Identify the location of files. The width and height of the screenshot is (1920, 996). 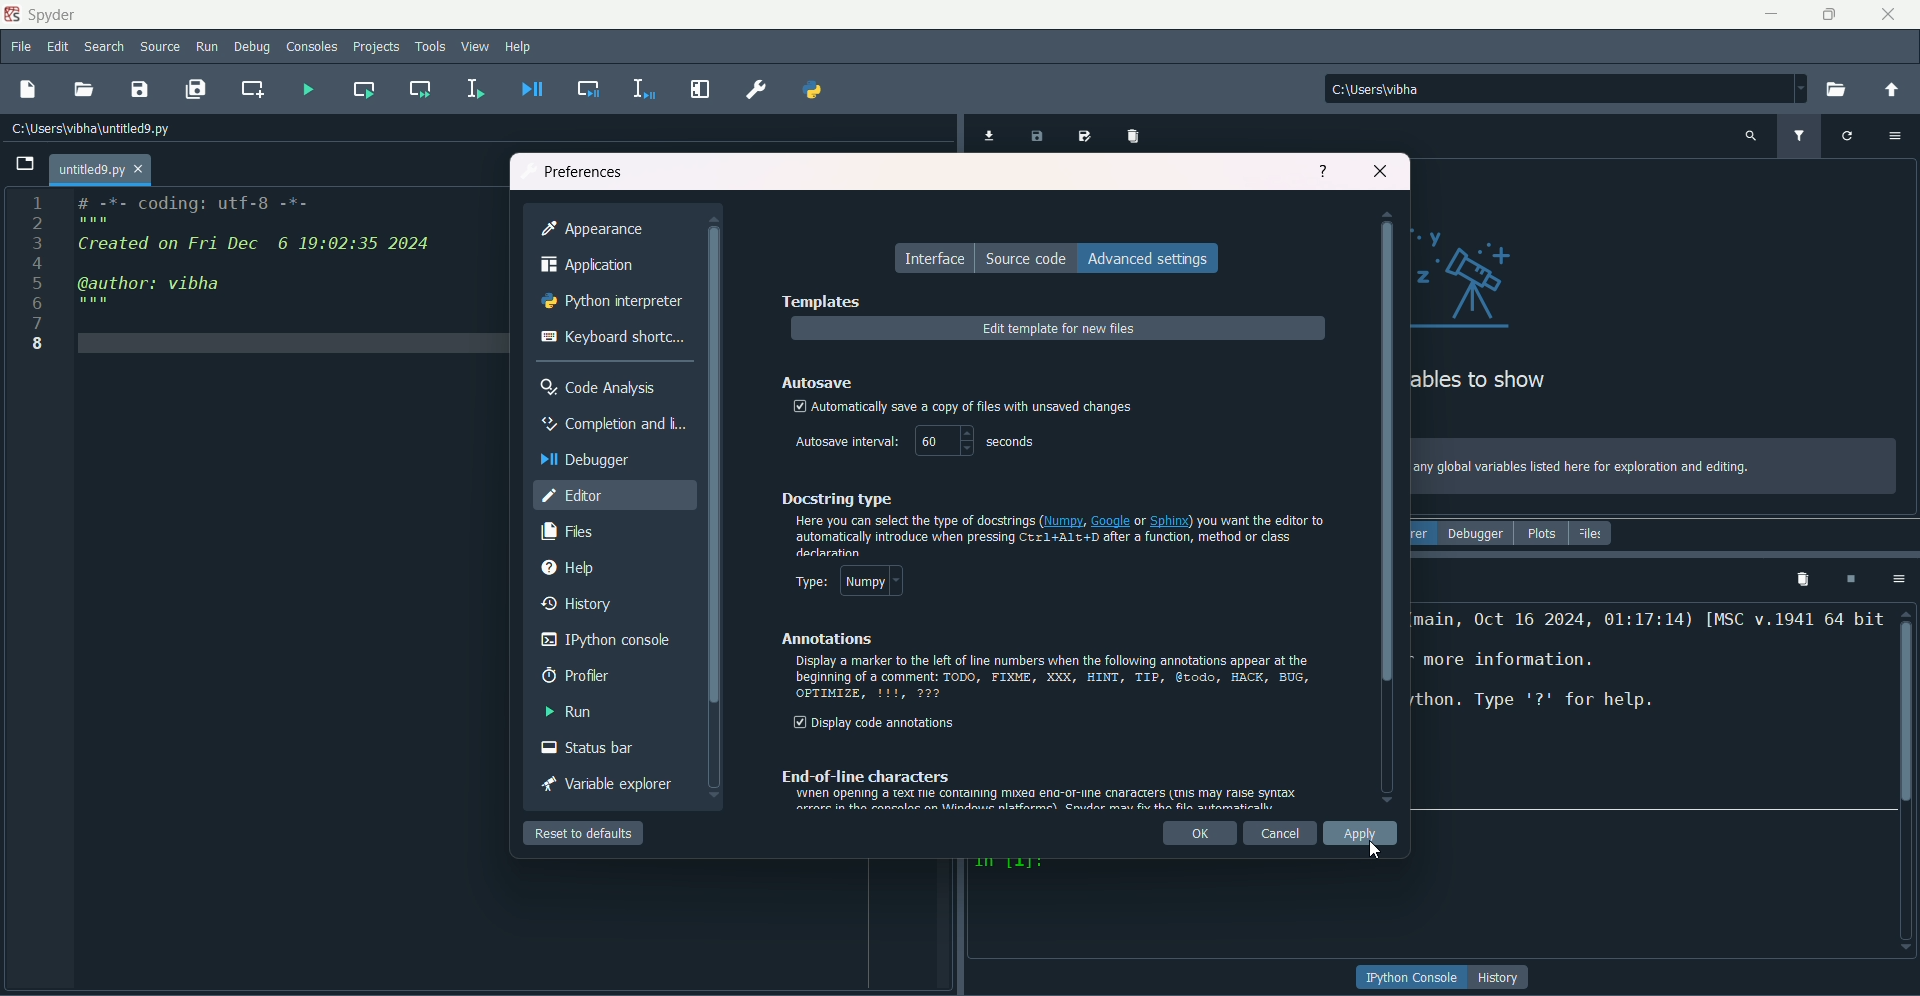
(1592, 533).